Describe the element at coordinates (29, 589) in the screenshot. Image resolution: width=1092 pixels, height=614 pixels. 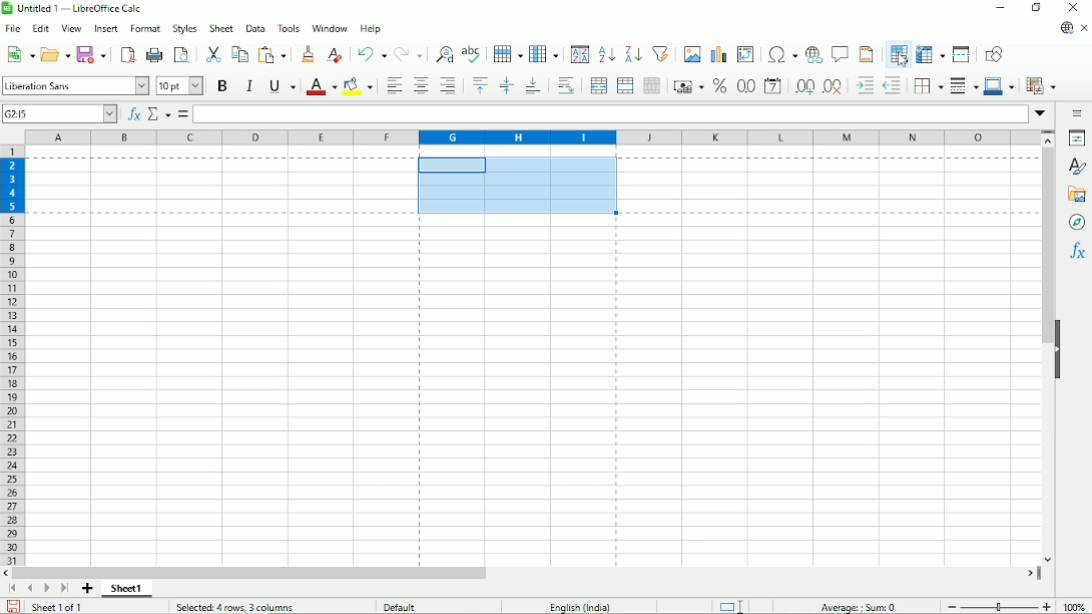
I see `Scroll to previous page` at that location.